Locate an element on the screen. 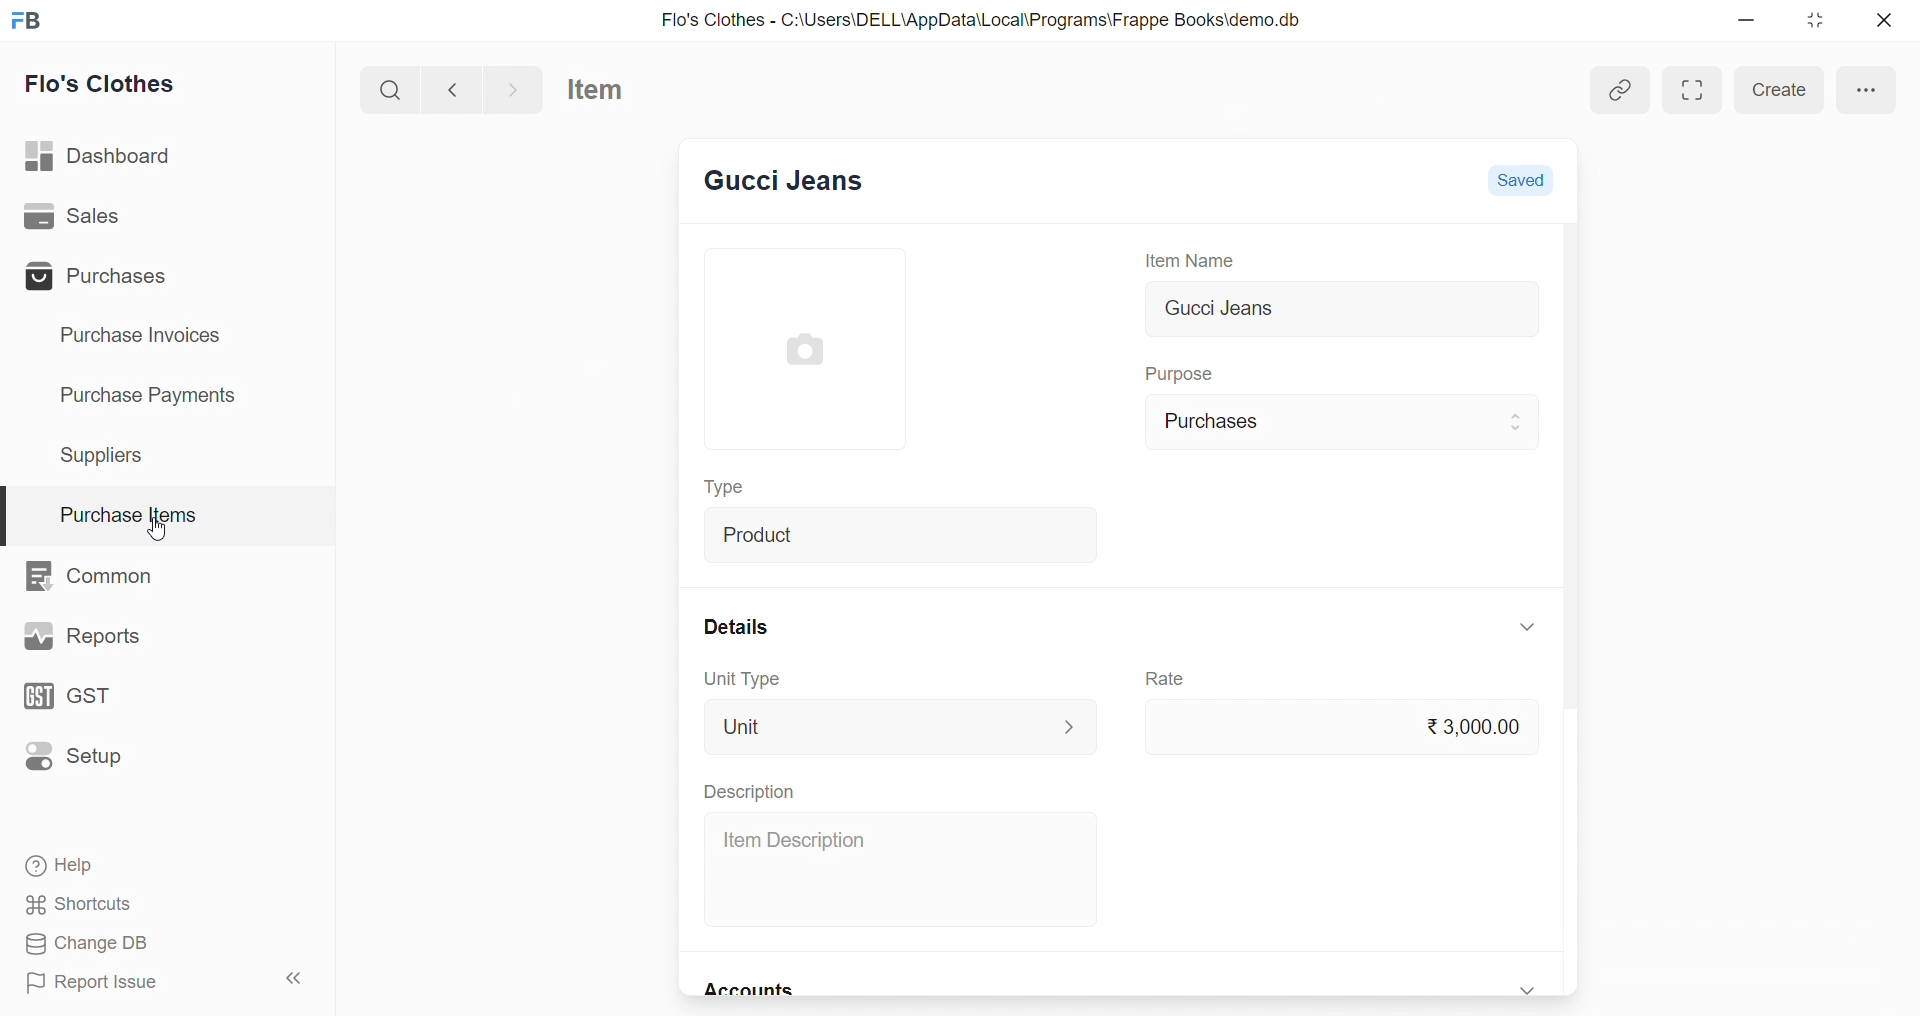 This screenshot has height=1016, width=1920. Item Name is located at coordinates (1195, 259).